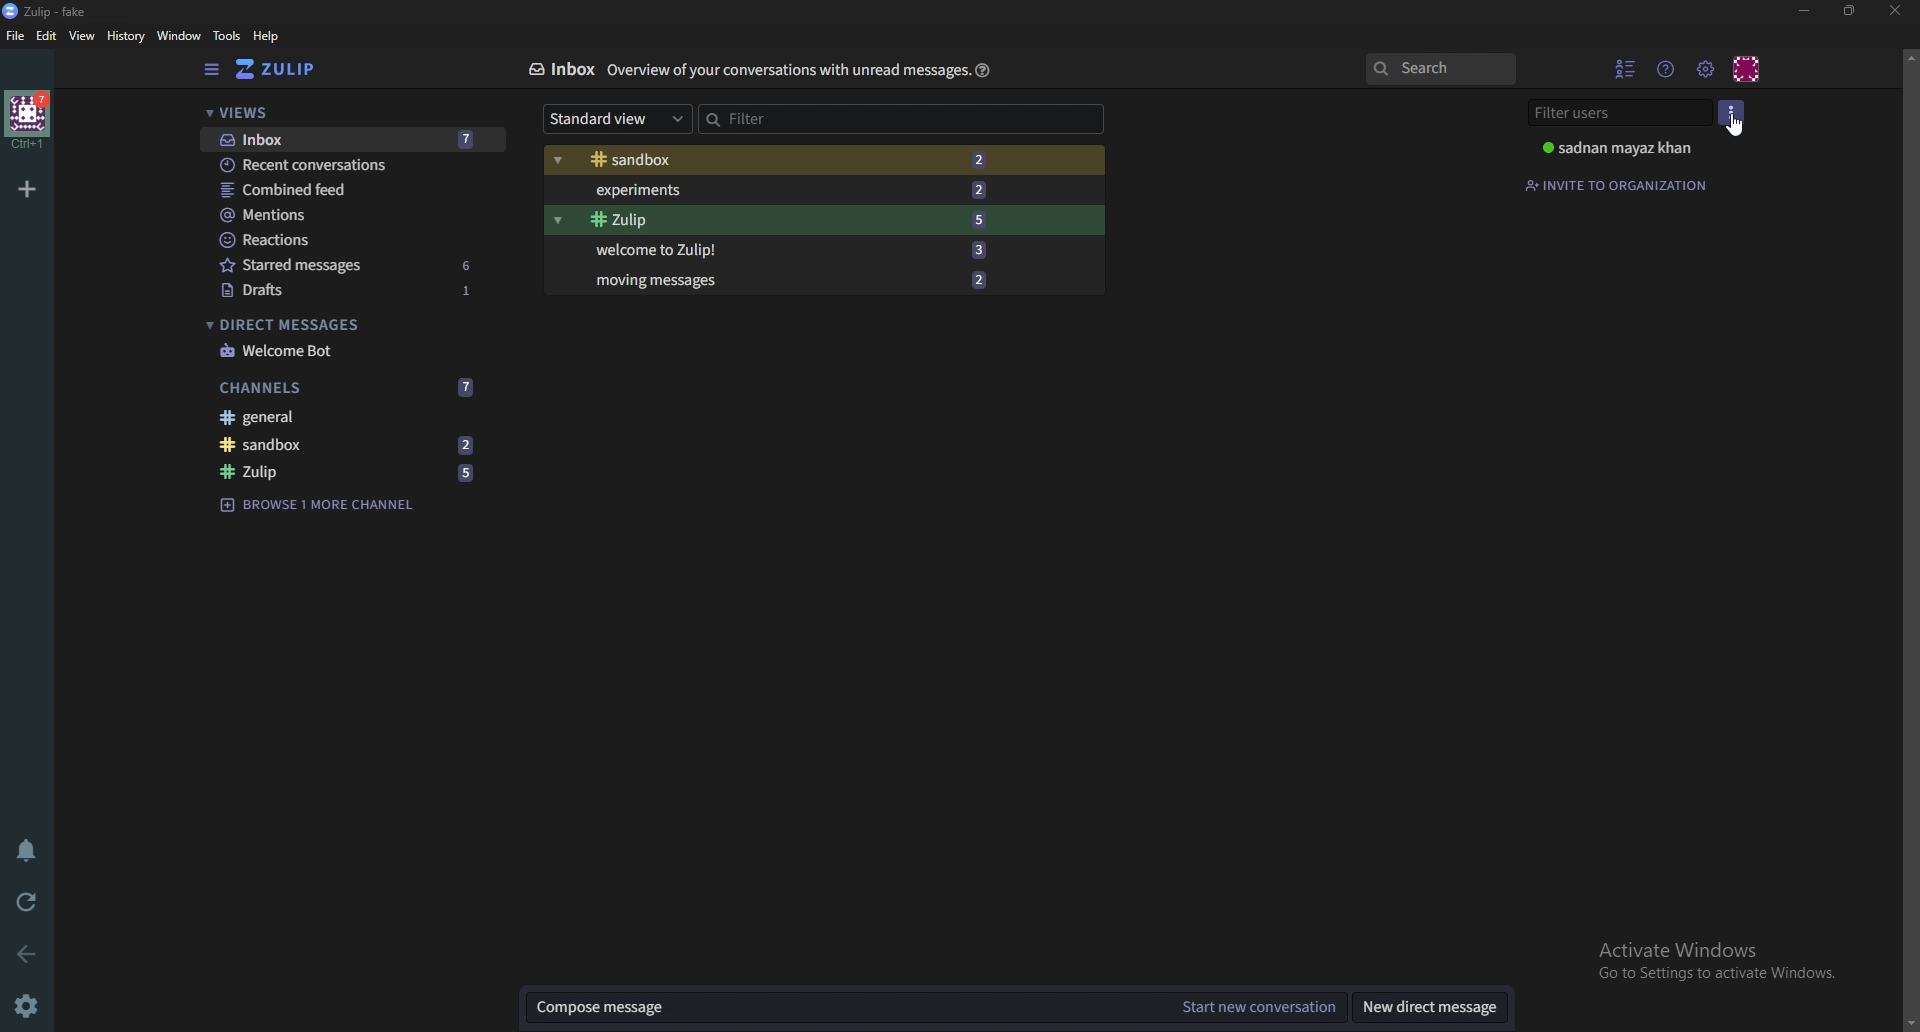 This screenshot has height=1032, width=1920. Describe the element at coordinates (179, 36) in the screenshot. I see `Window` at that location.